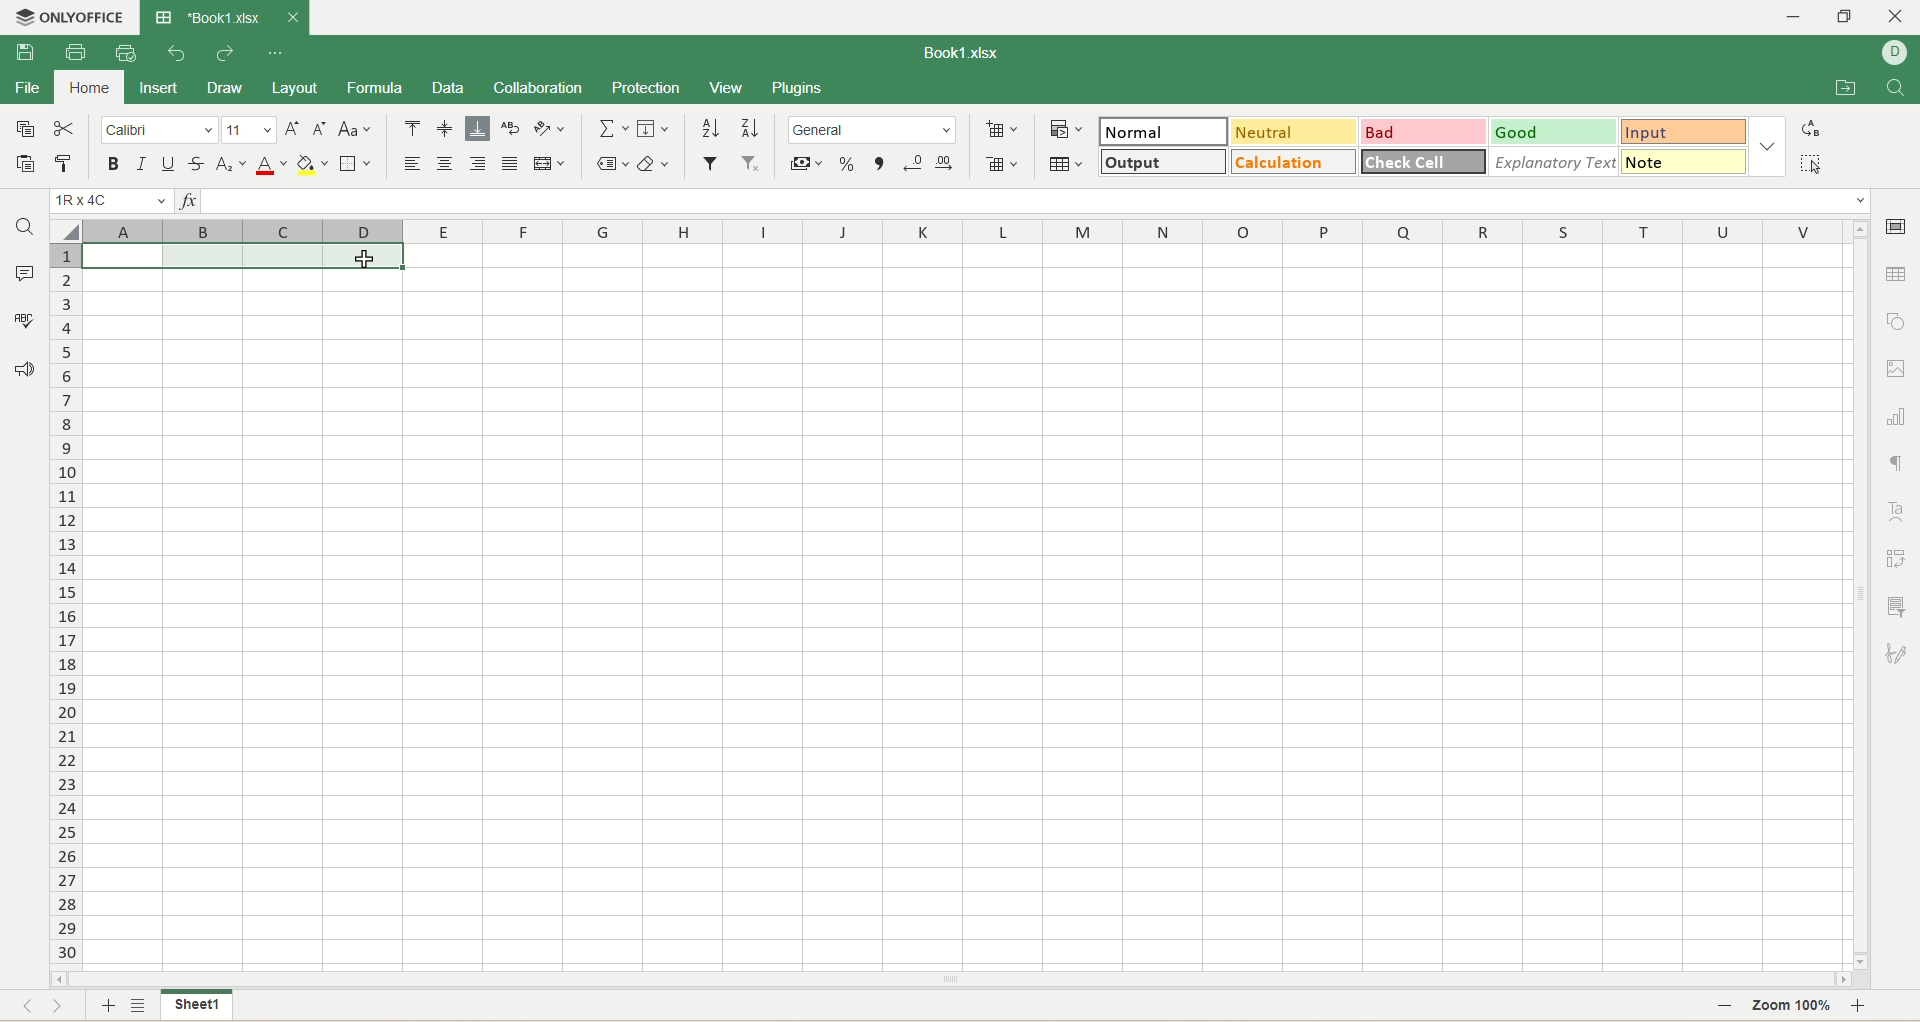 The height and width of the screenshot is (1022, 1920). I want to click on insert cell, so click(1002, 131).